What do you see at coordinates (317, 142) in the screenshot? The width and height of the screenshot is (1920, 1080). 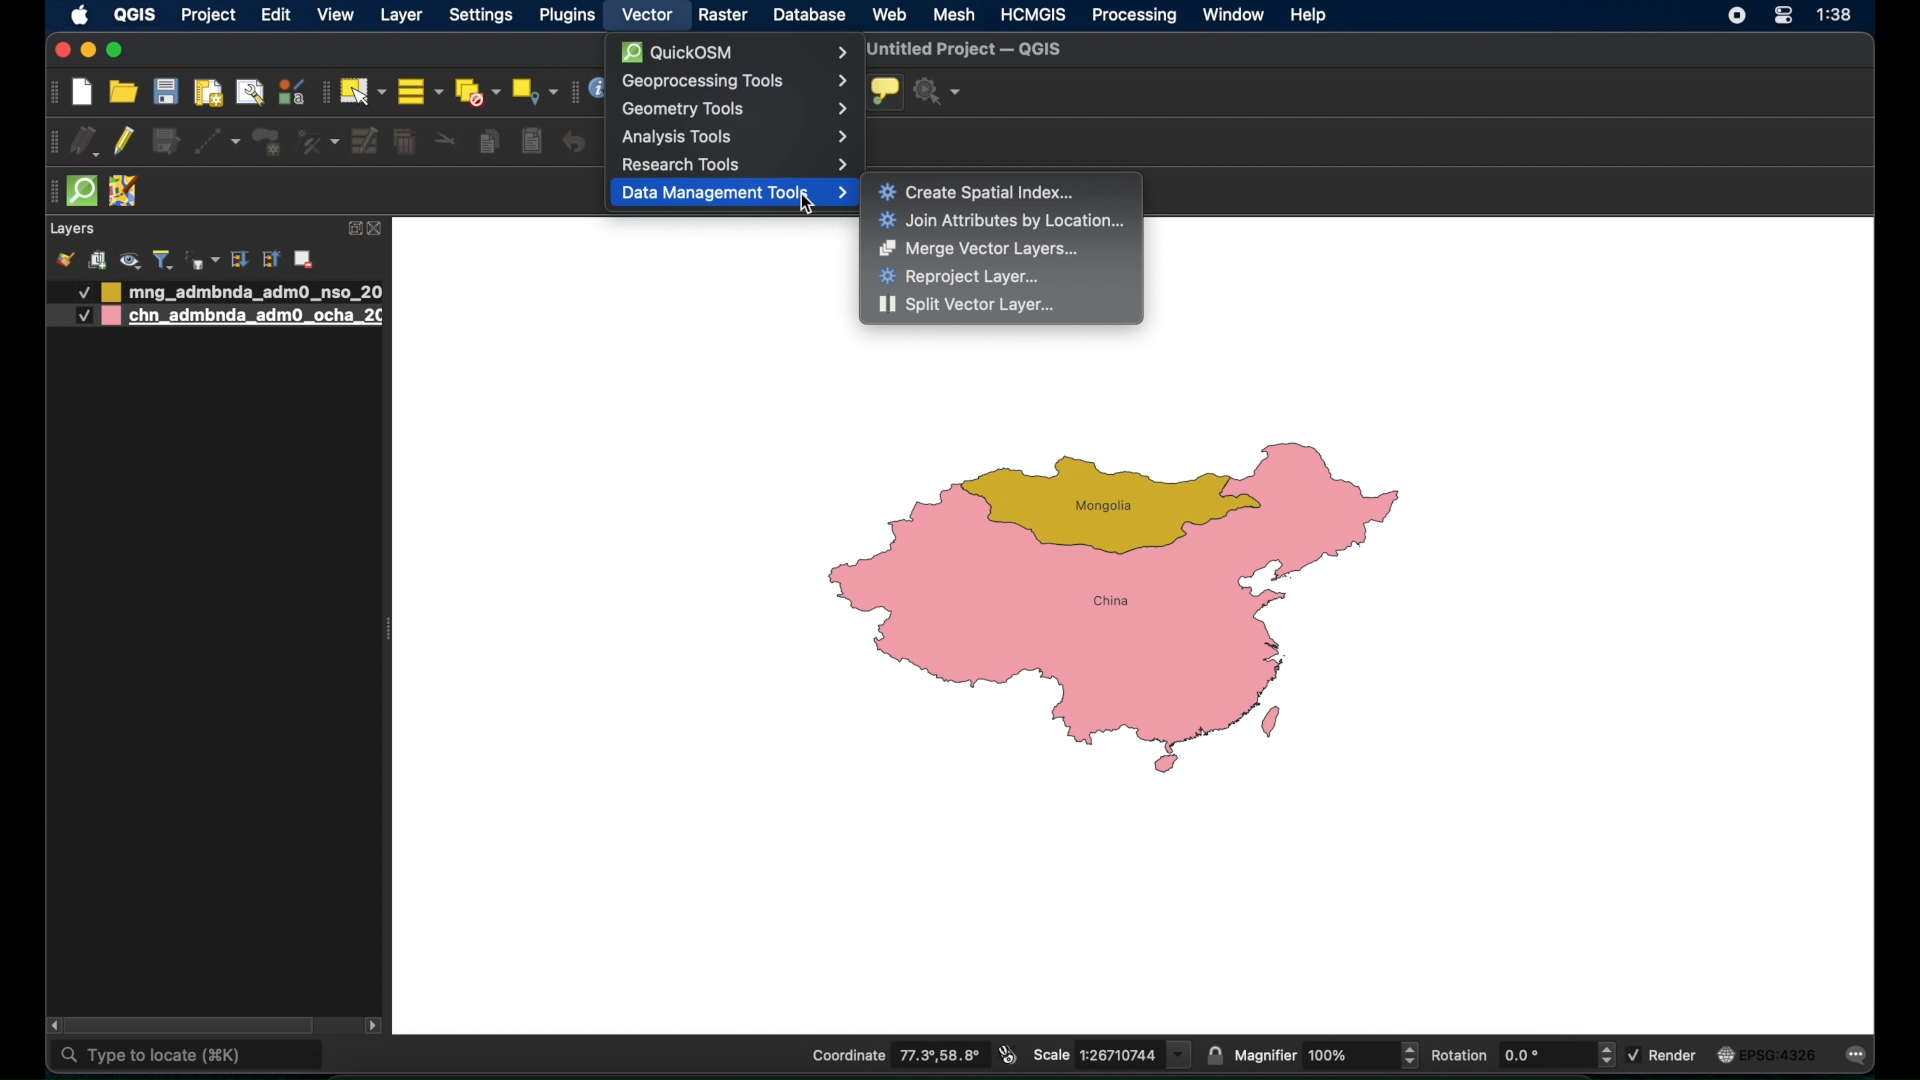 I see `vertex tool` at bounding box center [317, 142].